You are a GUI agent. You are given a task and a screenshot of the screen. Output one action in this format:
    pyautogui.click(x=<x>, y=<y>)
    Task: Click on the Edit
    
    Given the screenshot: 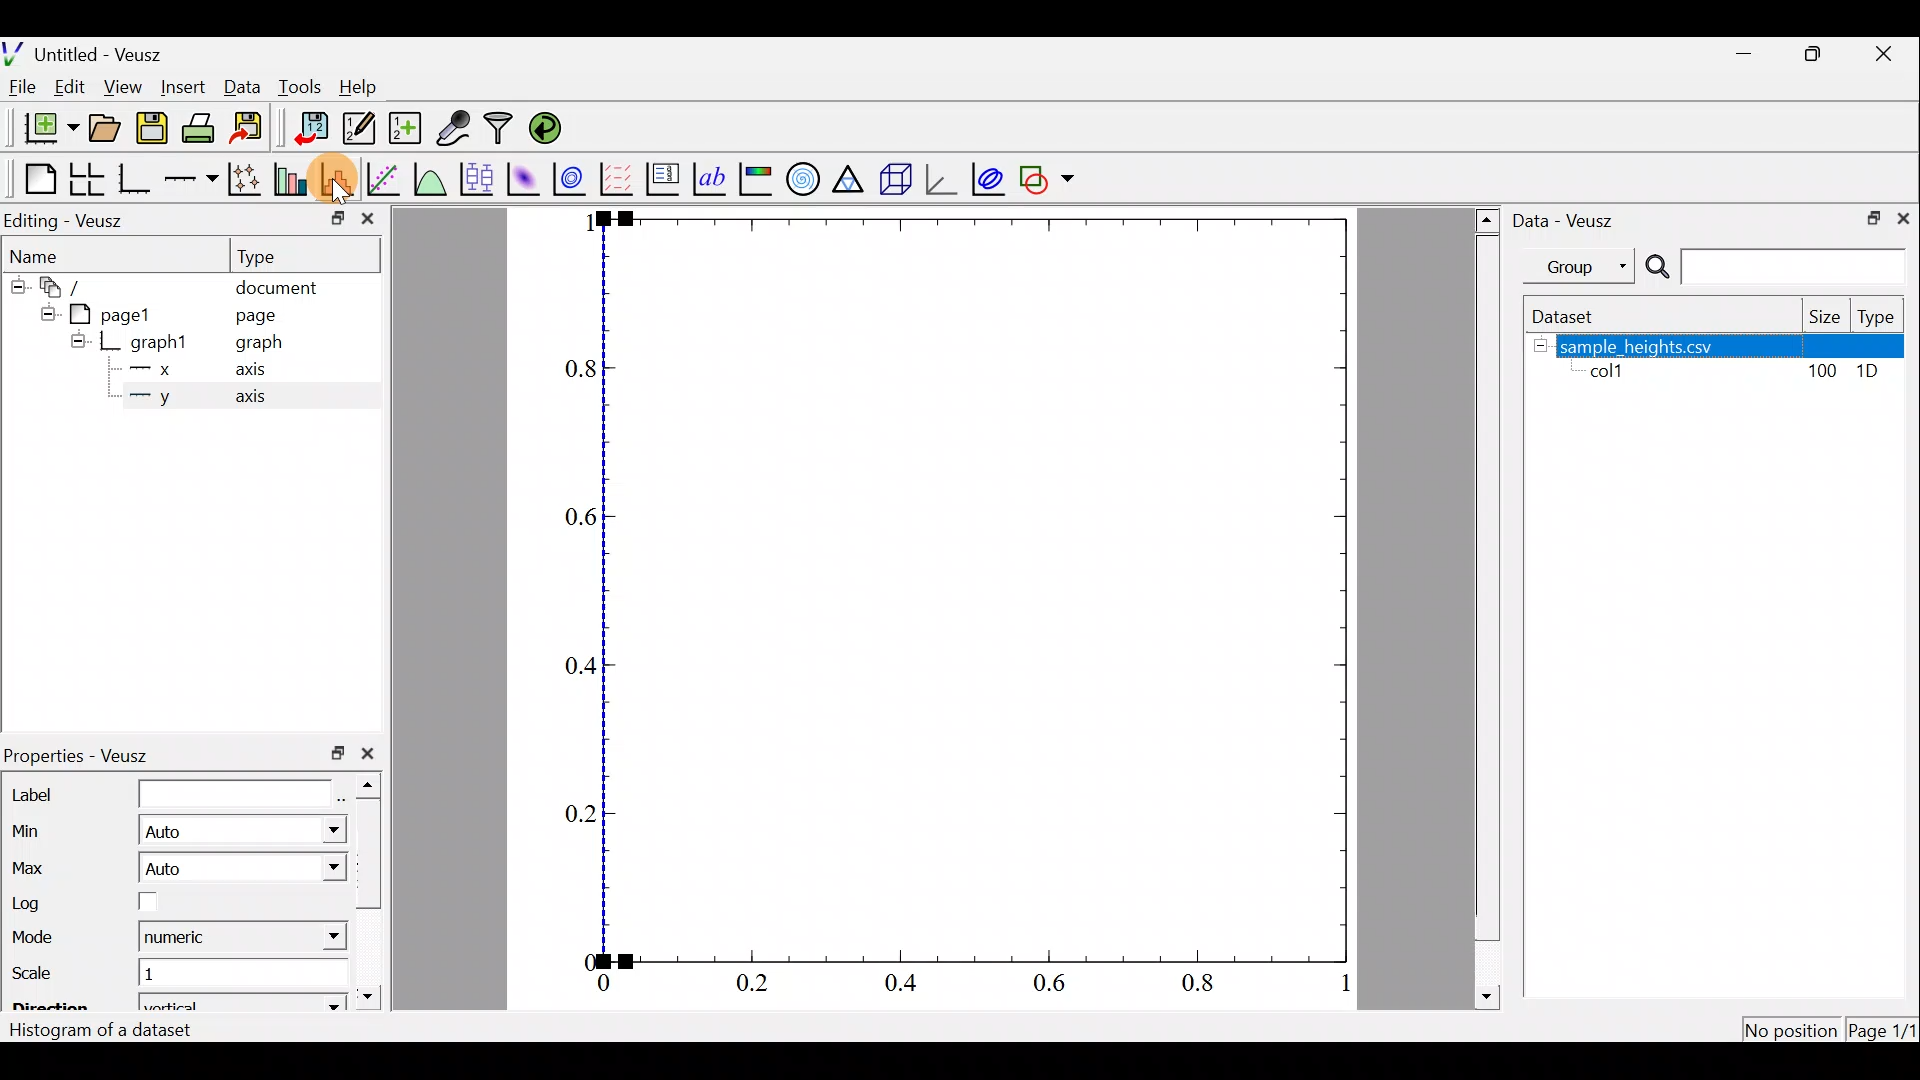 What is the action you would take?
    pyautogui.click(x=68, y=89)
    